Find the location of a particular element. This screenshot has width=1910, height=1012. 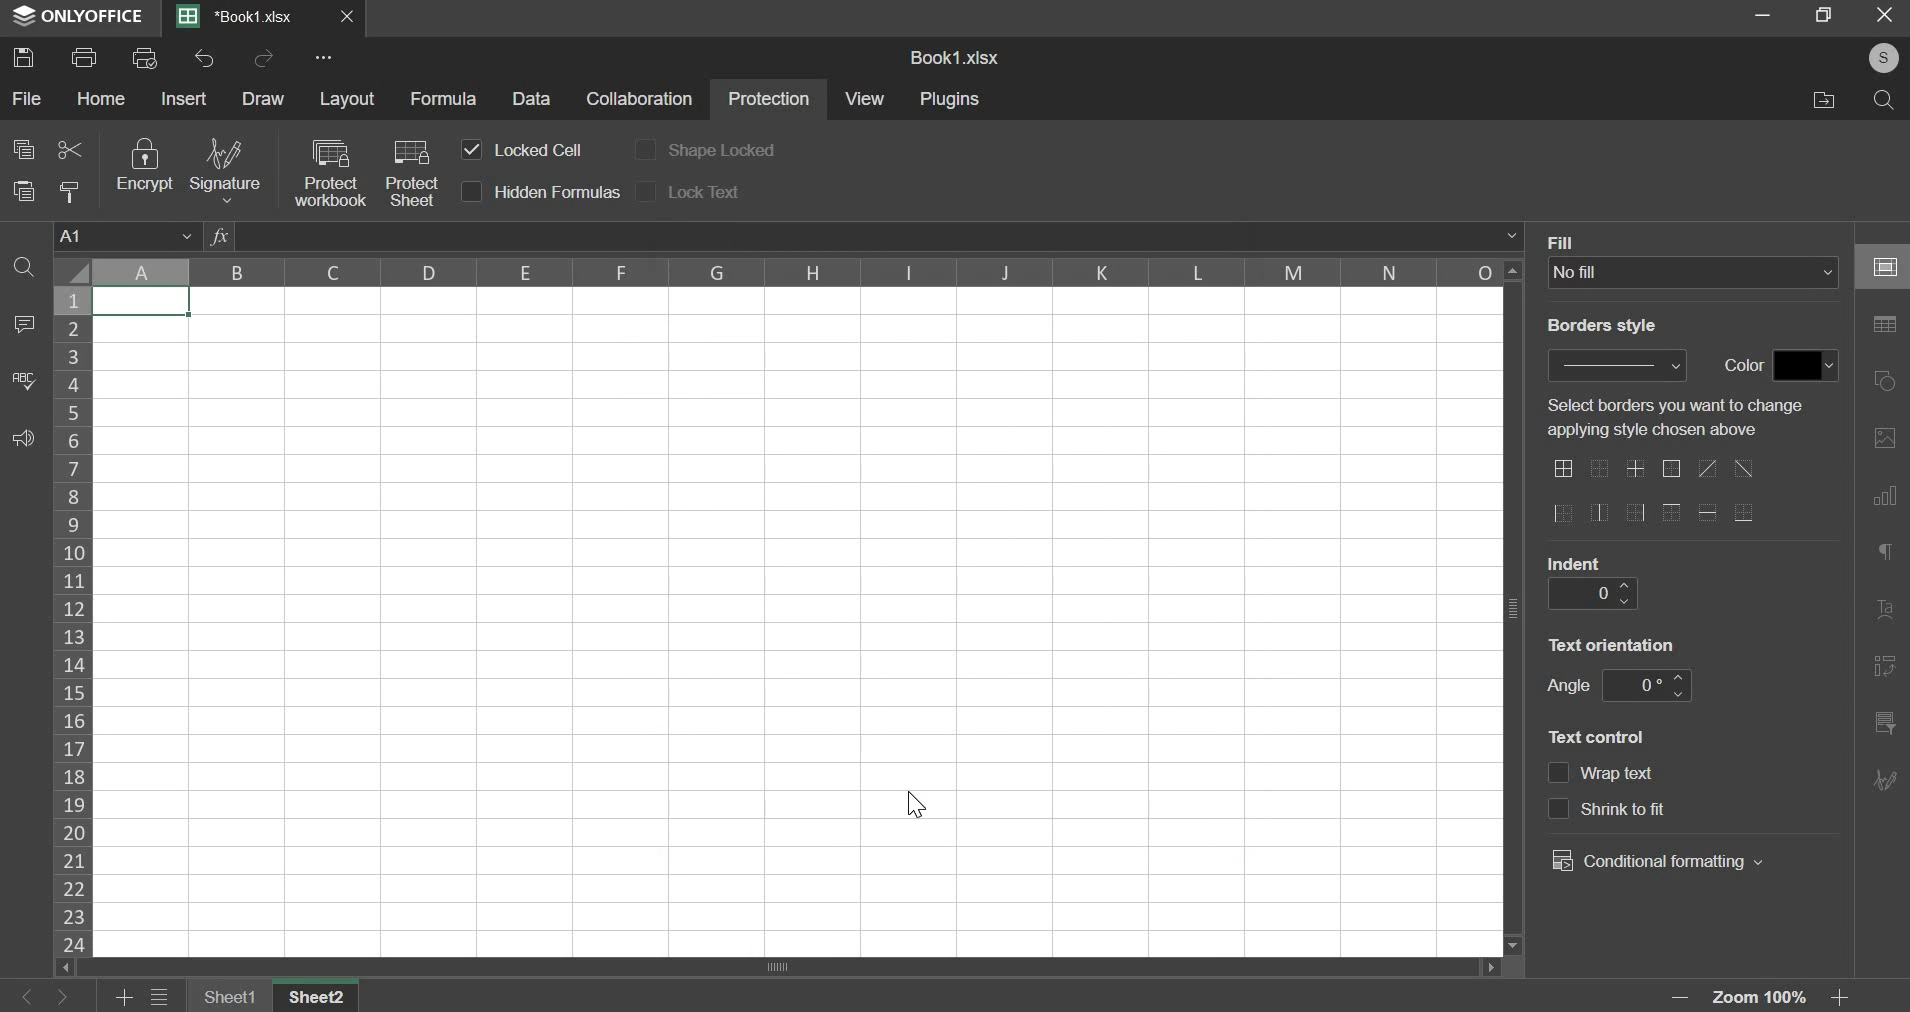

rows is located at coordinates (73, 619).